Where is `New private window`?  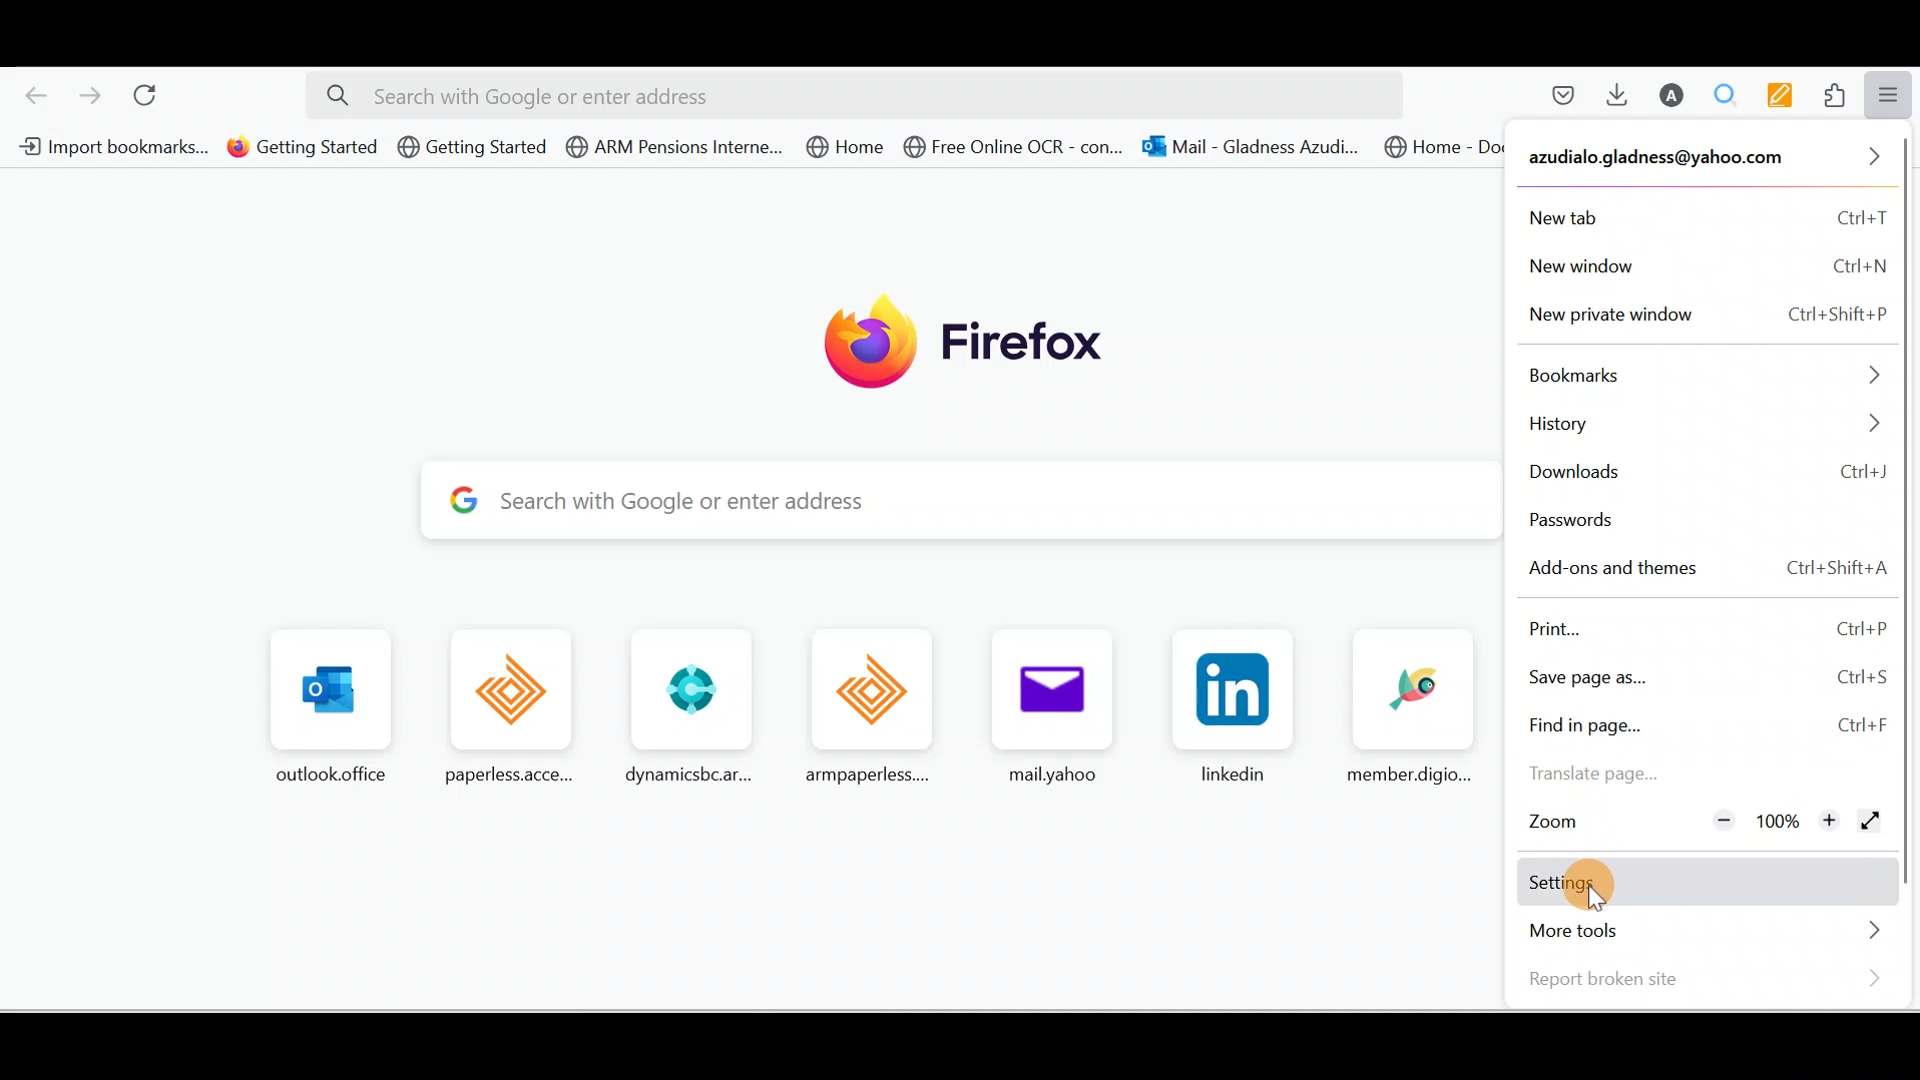
New private window is located at coordinates (1707, 312).